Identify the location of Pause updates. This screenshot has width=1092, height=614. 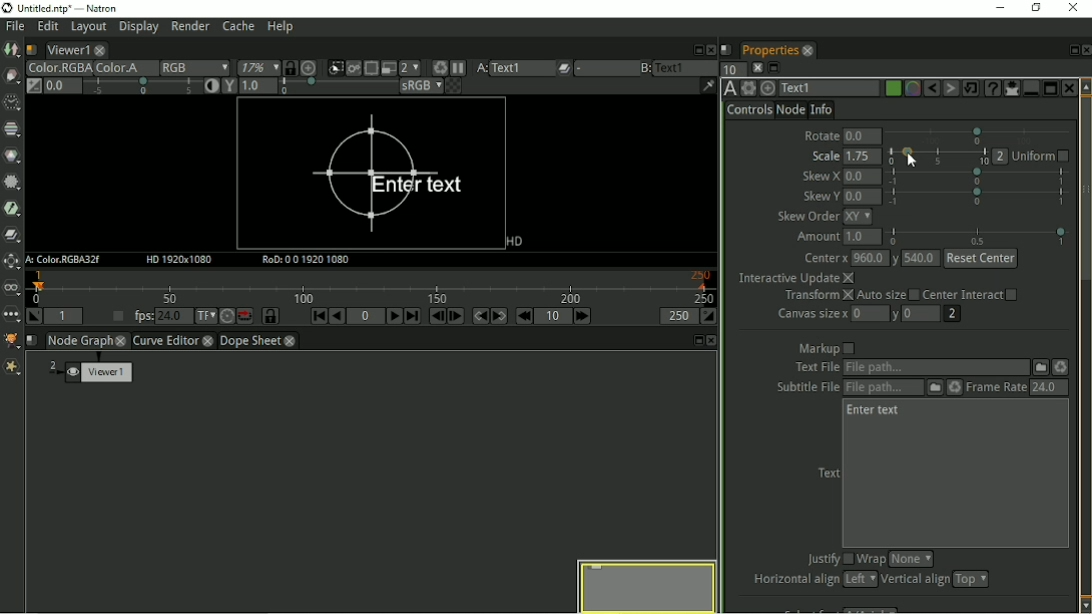
(457, 67).